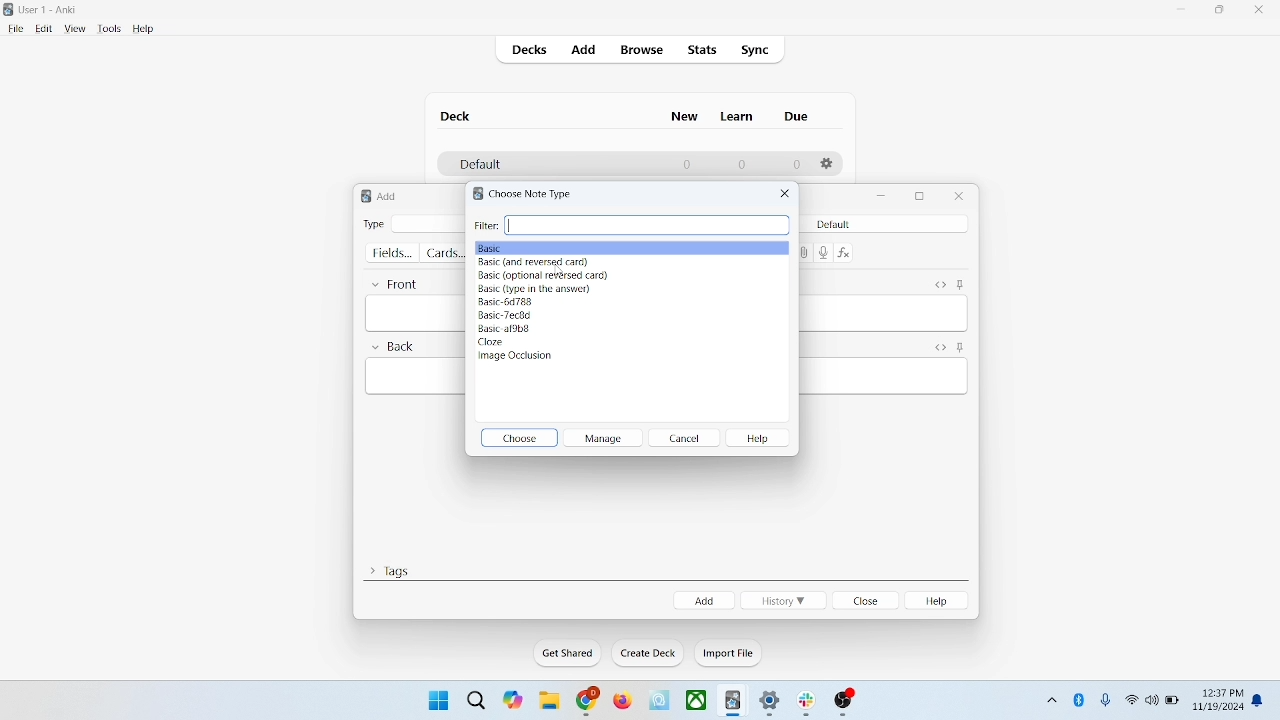 The width and height of the screenshot is (1280, 720). What do you see at coordinates (640, 49) in the screenshot?
I see `browse` at bounding box center [640, 49].